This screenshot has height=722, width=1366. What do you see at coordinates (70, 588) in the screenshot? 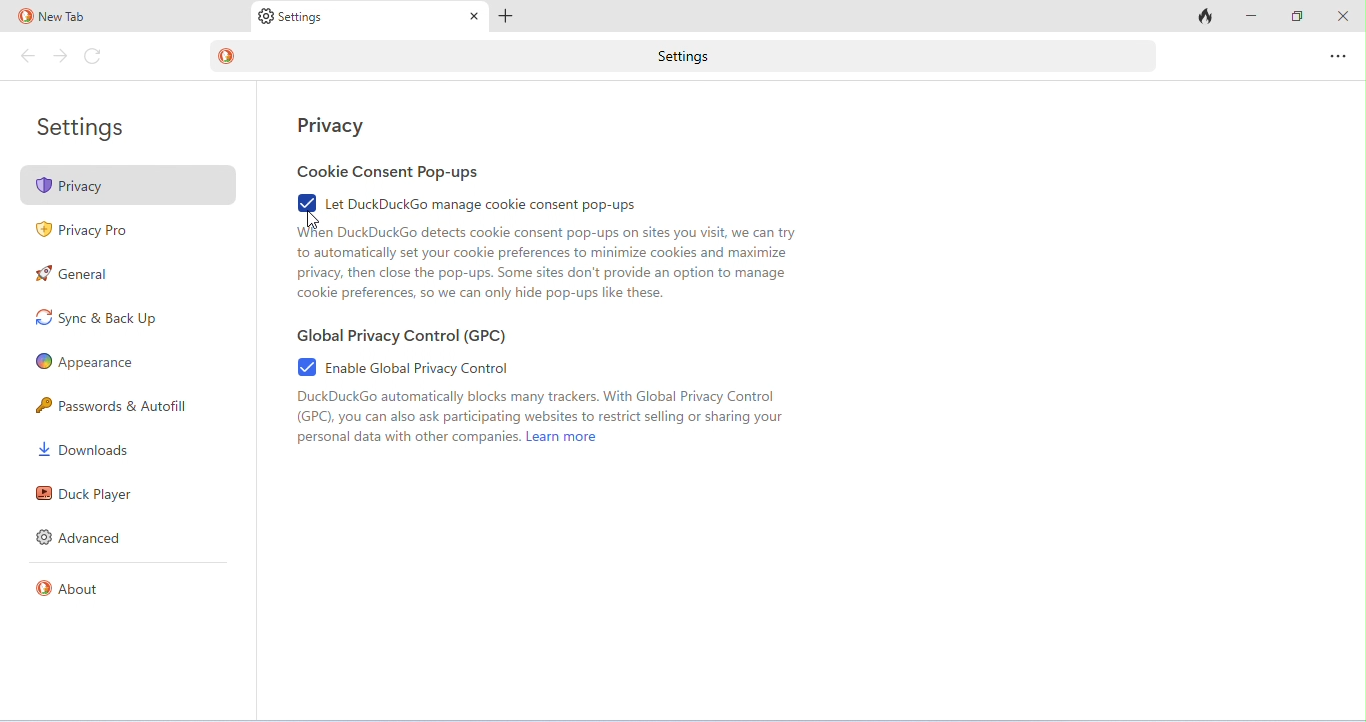
I see `about` at bounding box center [70, 588].